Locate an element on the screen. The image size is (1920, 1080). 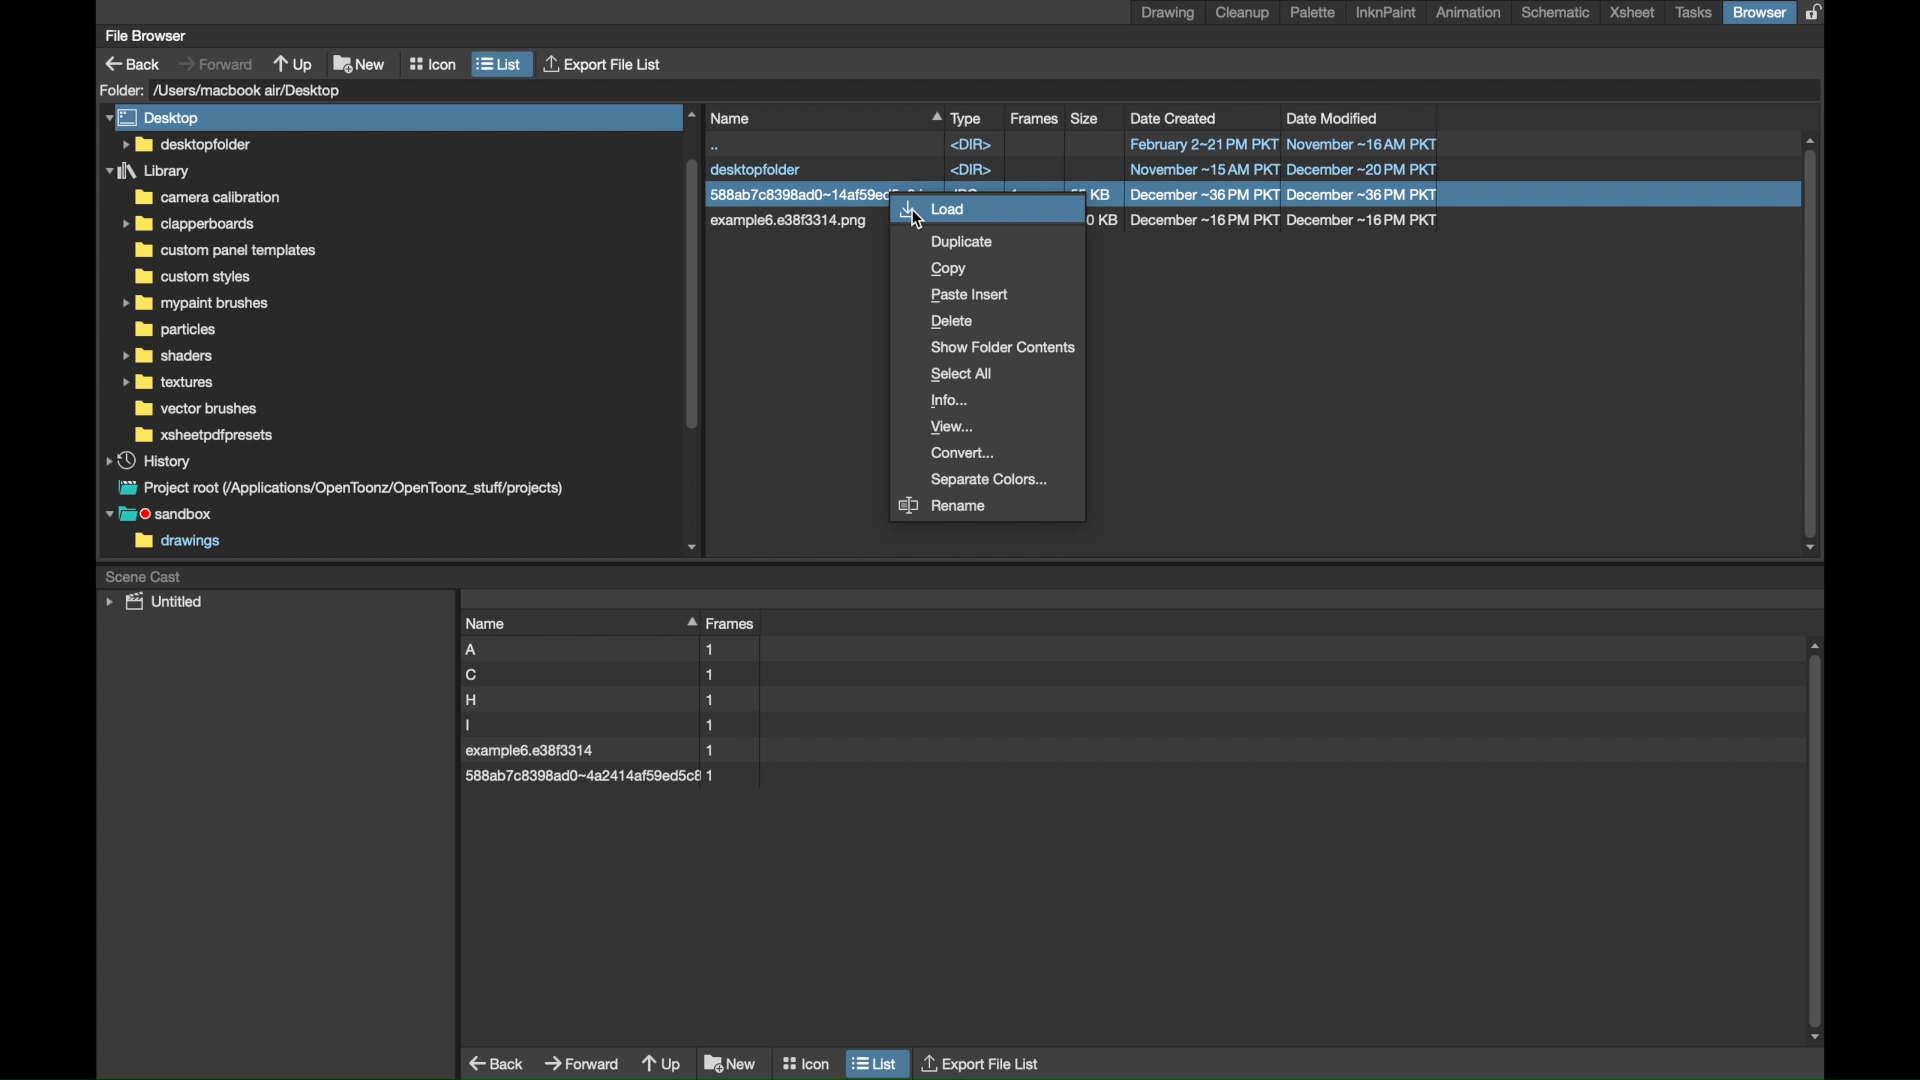
duplicate is located at coordinates (964, 243).